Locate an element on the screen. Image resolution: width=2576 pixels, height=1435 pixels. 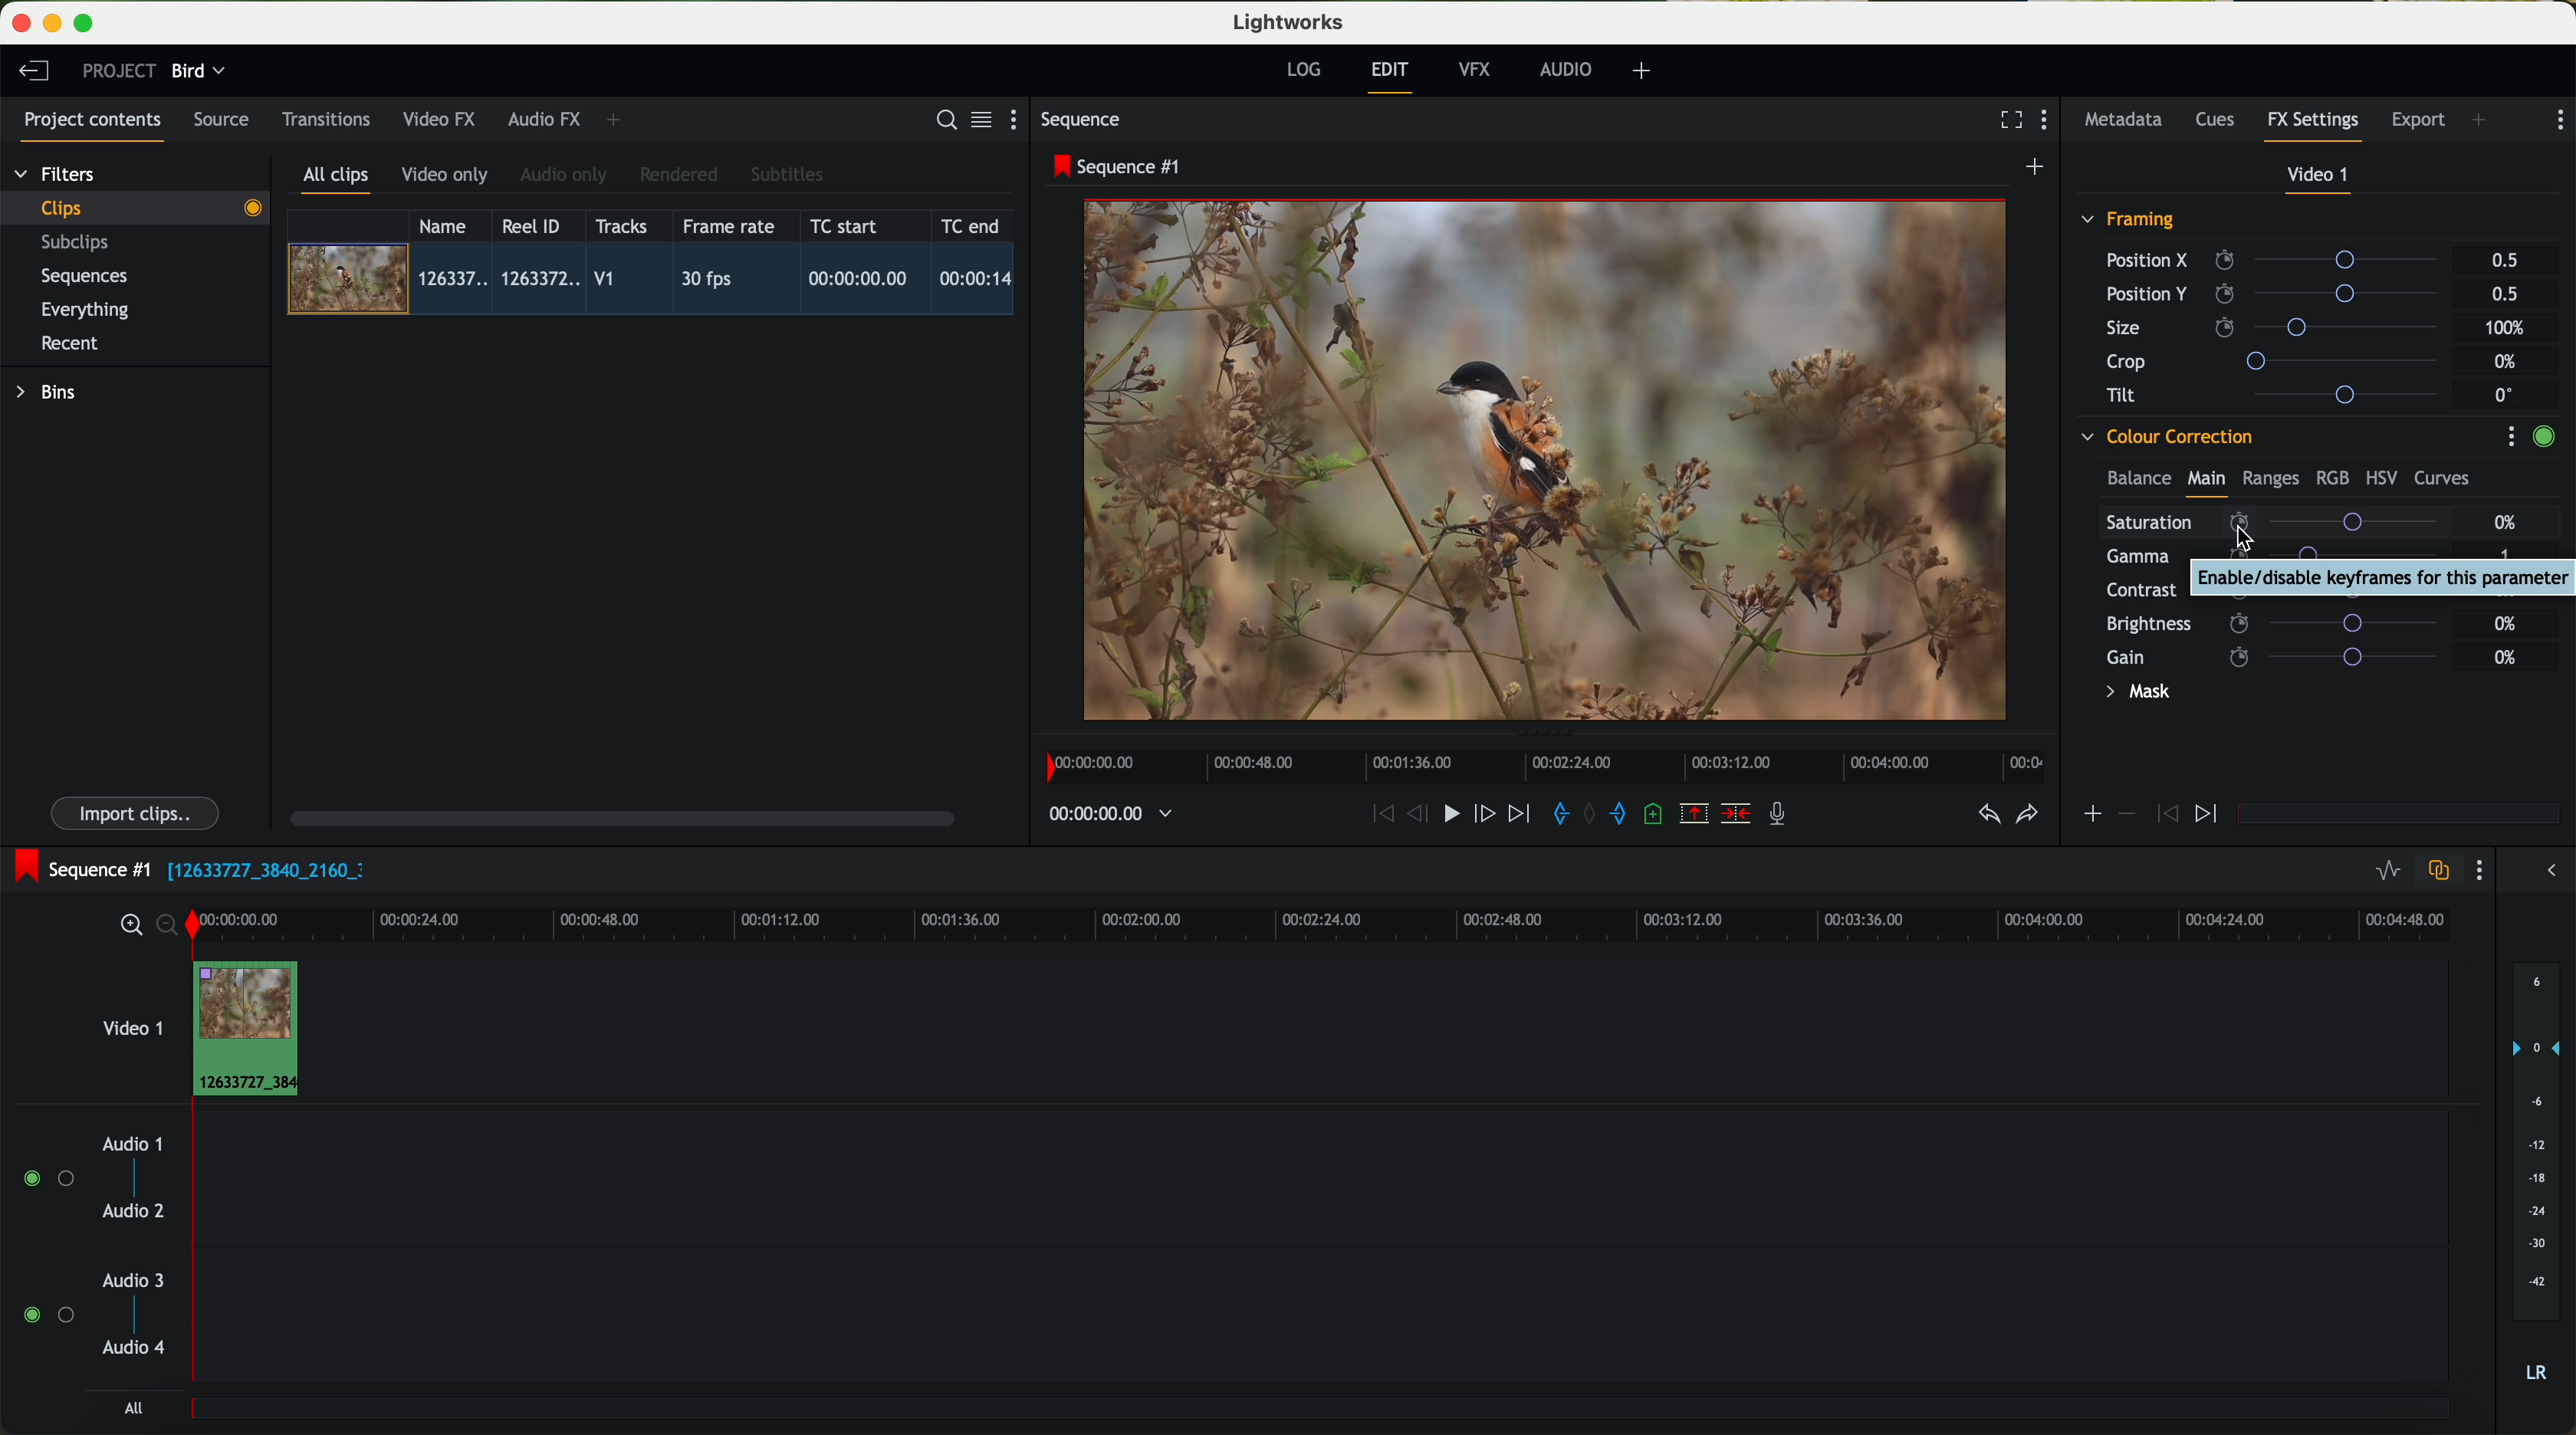
fullscreen is located at coordinates (2007, 119).